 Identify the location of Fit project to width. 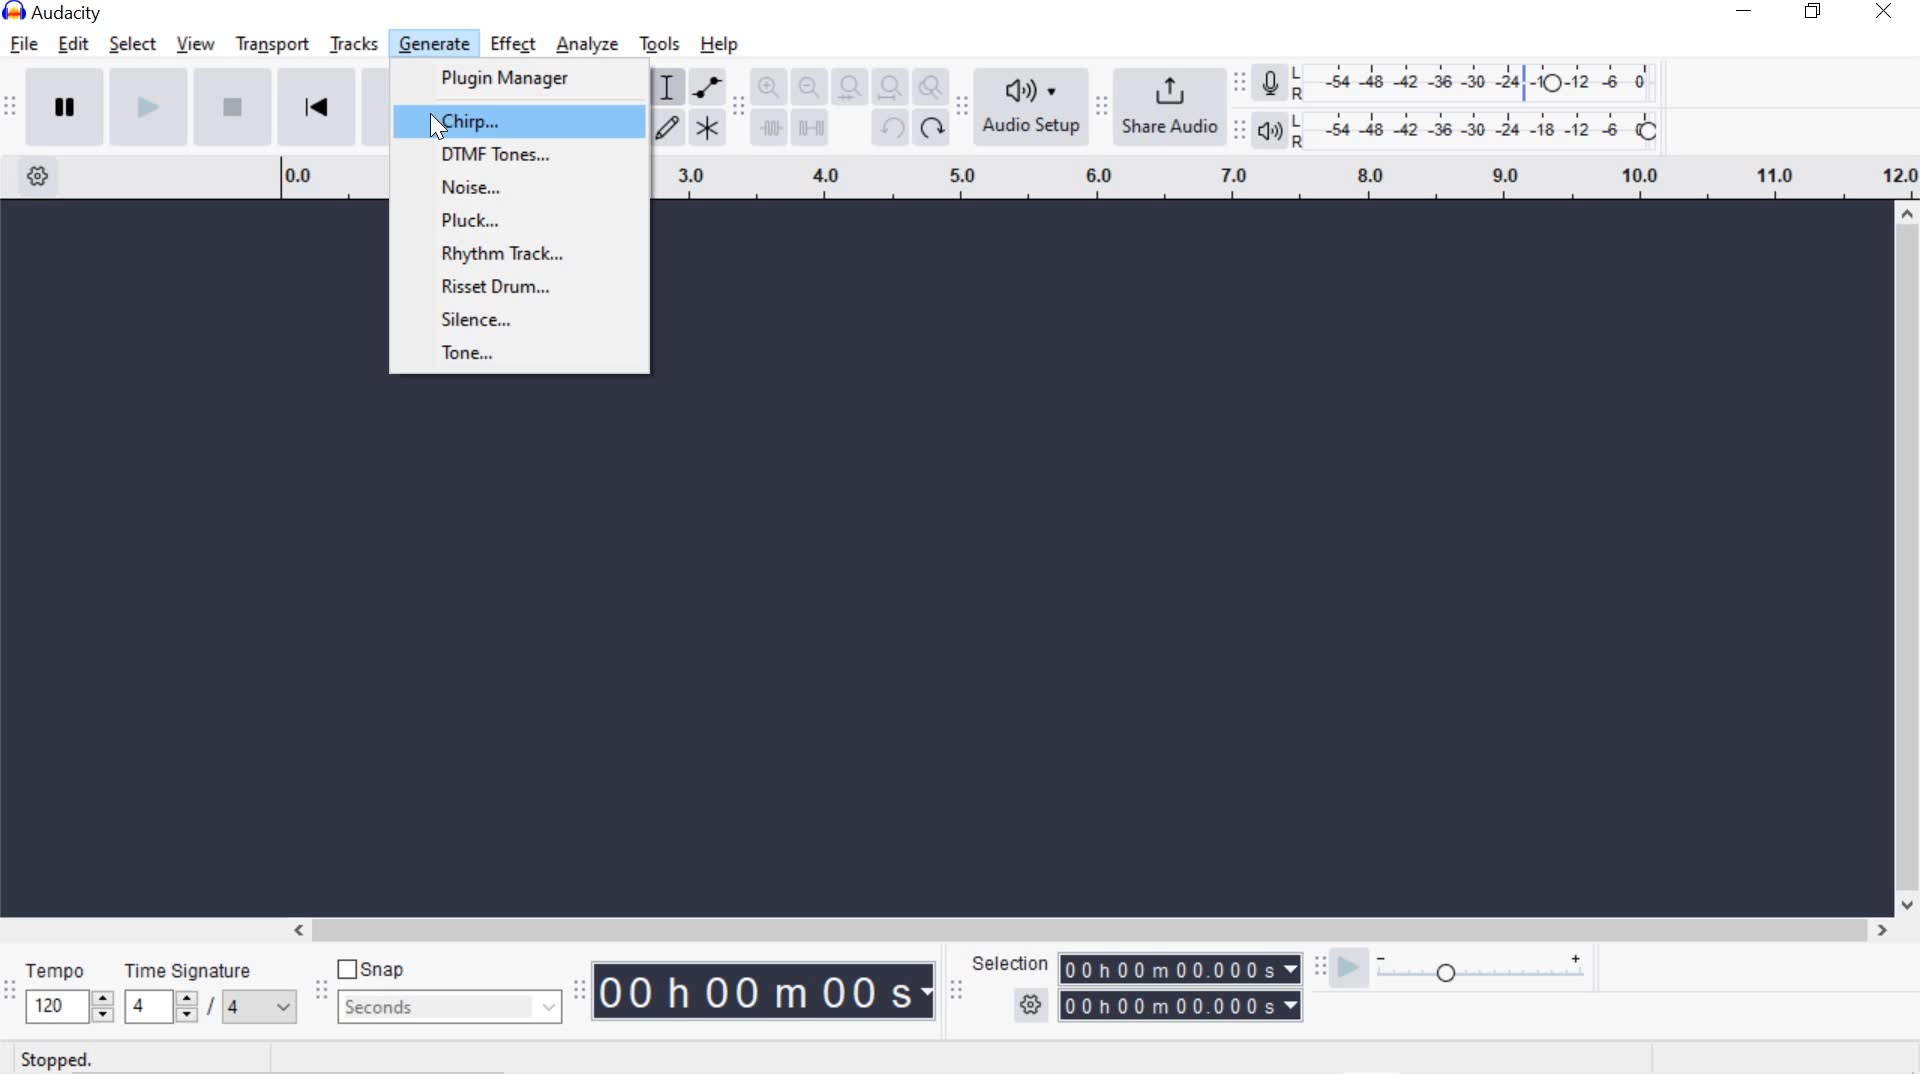
(888, 87).